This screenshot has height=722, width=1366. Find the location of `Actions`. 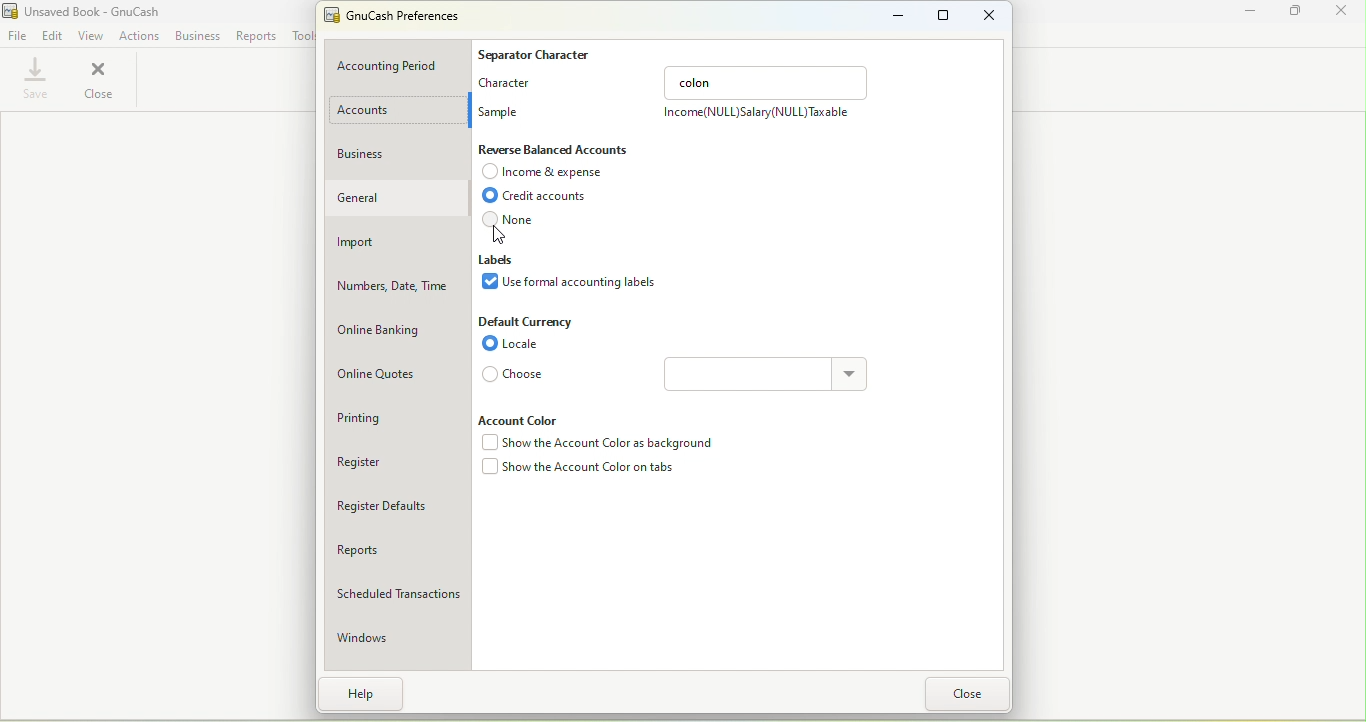

Actions is located at coordinates (139, 35).